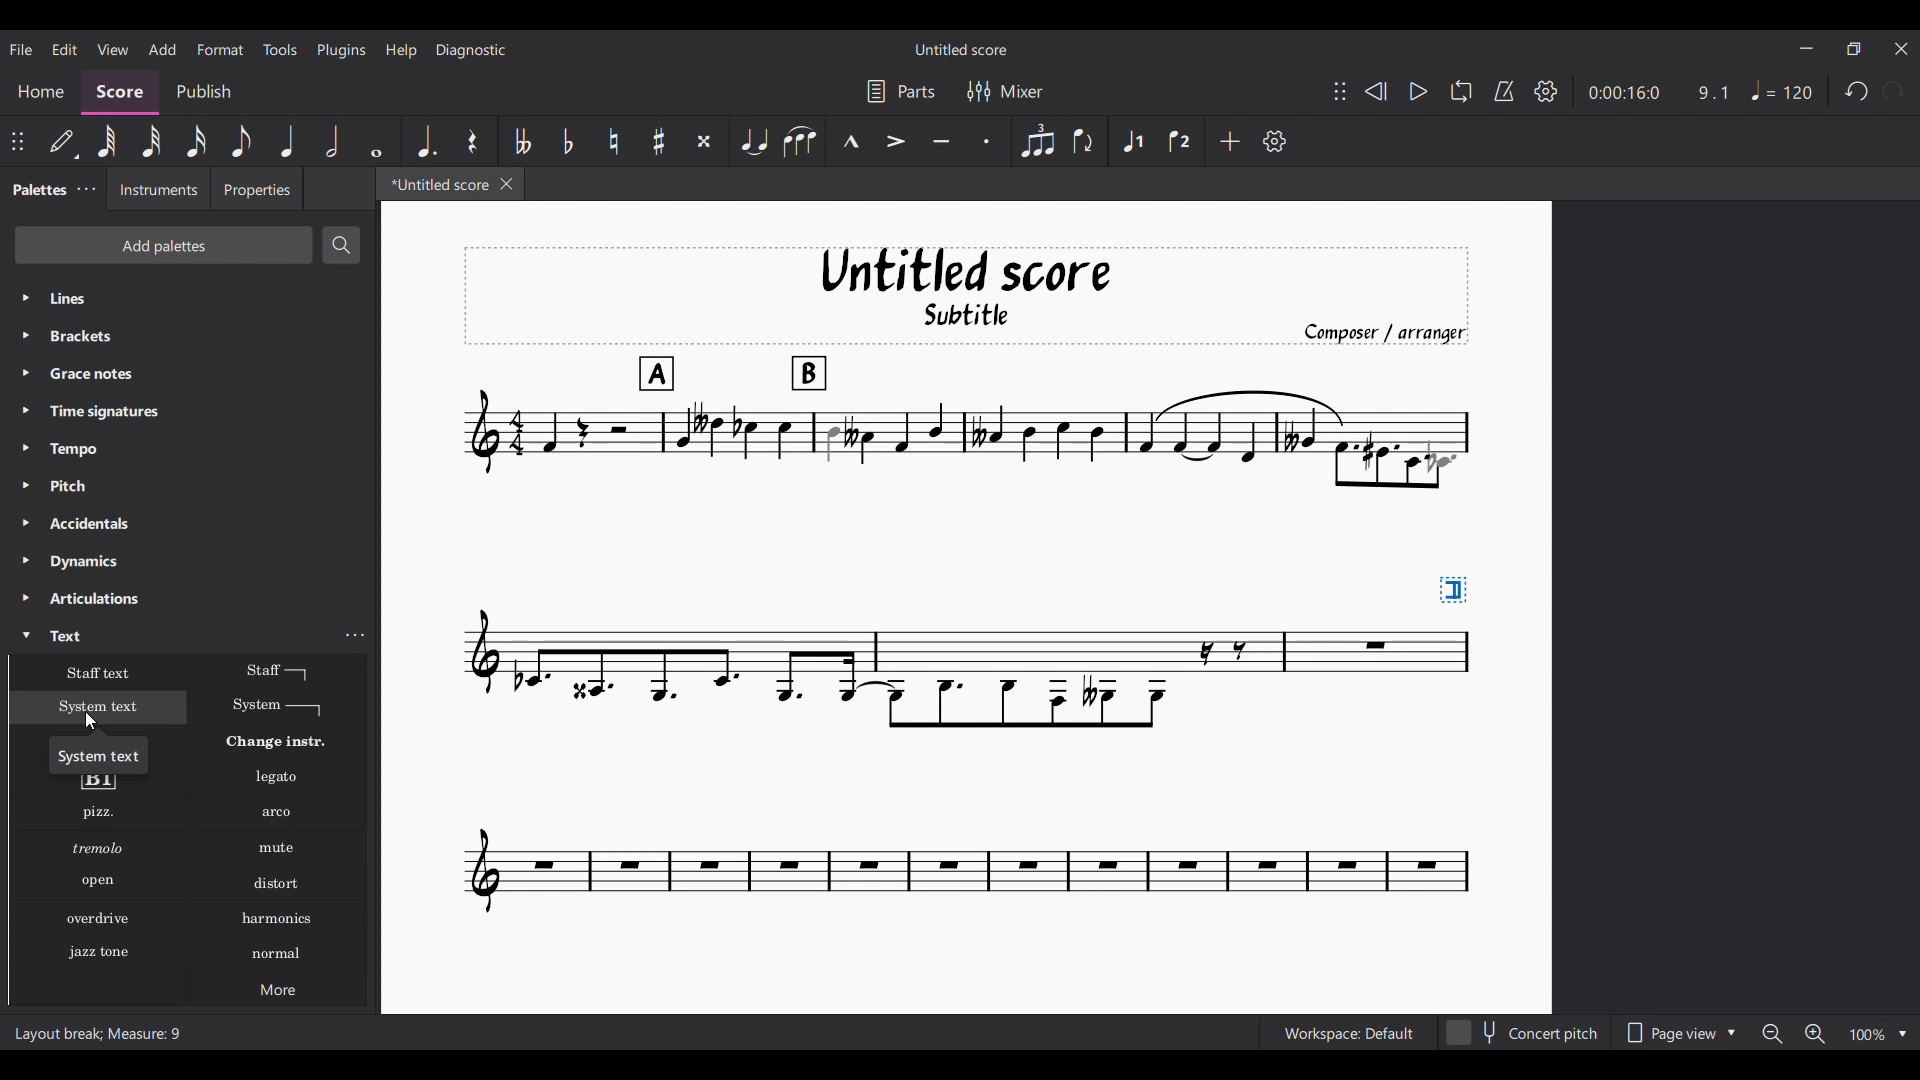 The height and width of the screenshot is (1080, 1920). I want to click on Change position, so click(17, 141).